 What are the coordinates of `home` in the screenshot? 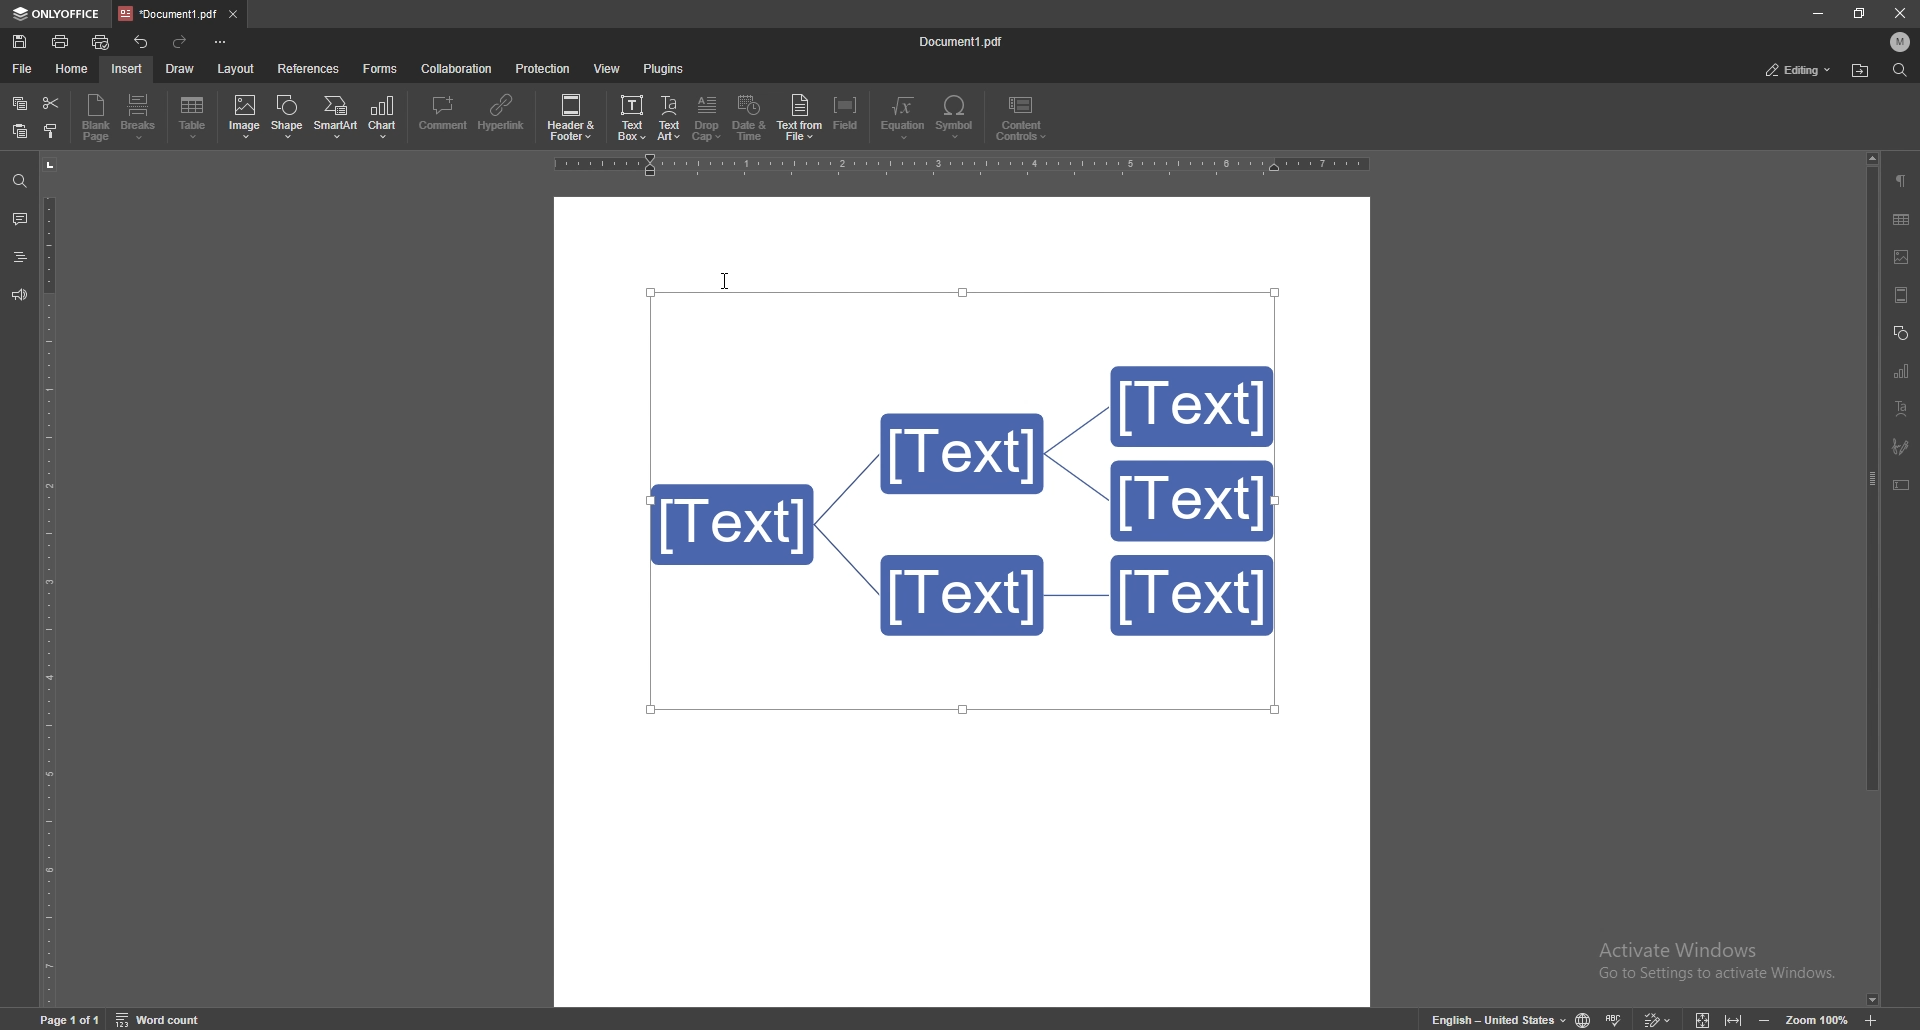 It's located at (72, 69).